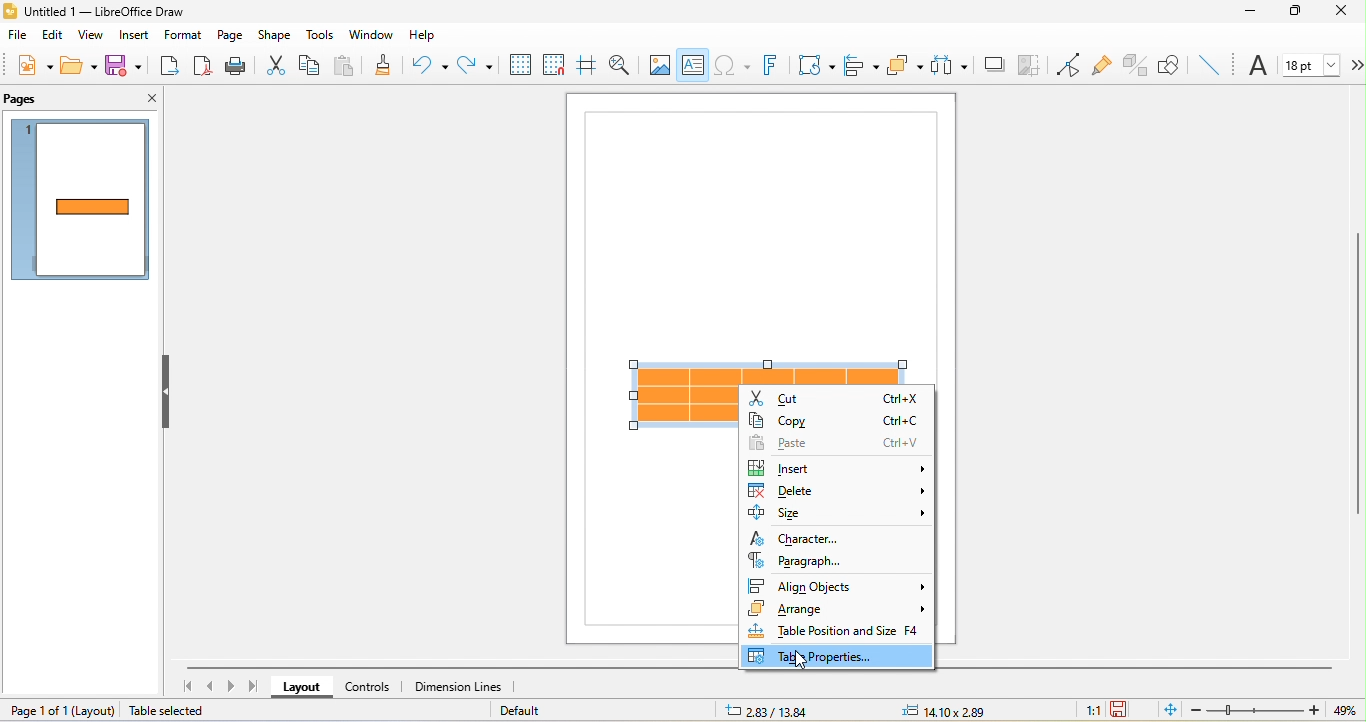 The width and height of the screenshot is (1366, 722). Describe the element at coordinates (456, 665) in the screenshot. I see `horizontal scroll bar` at that location.